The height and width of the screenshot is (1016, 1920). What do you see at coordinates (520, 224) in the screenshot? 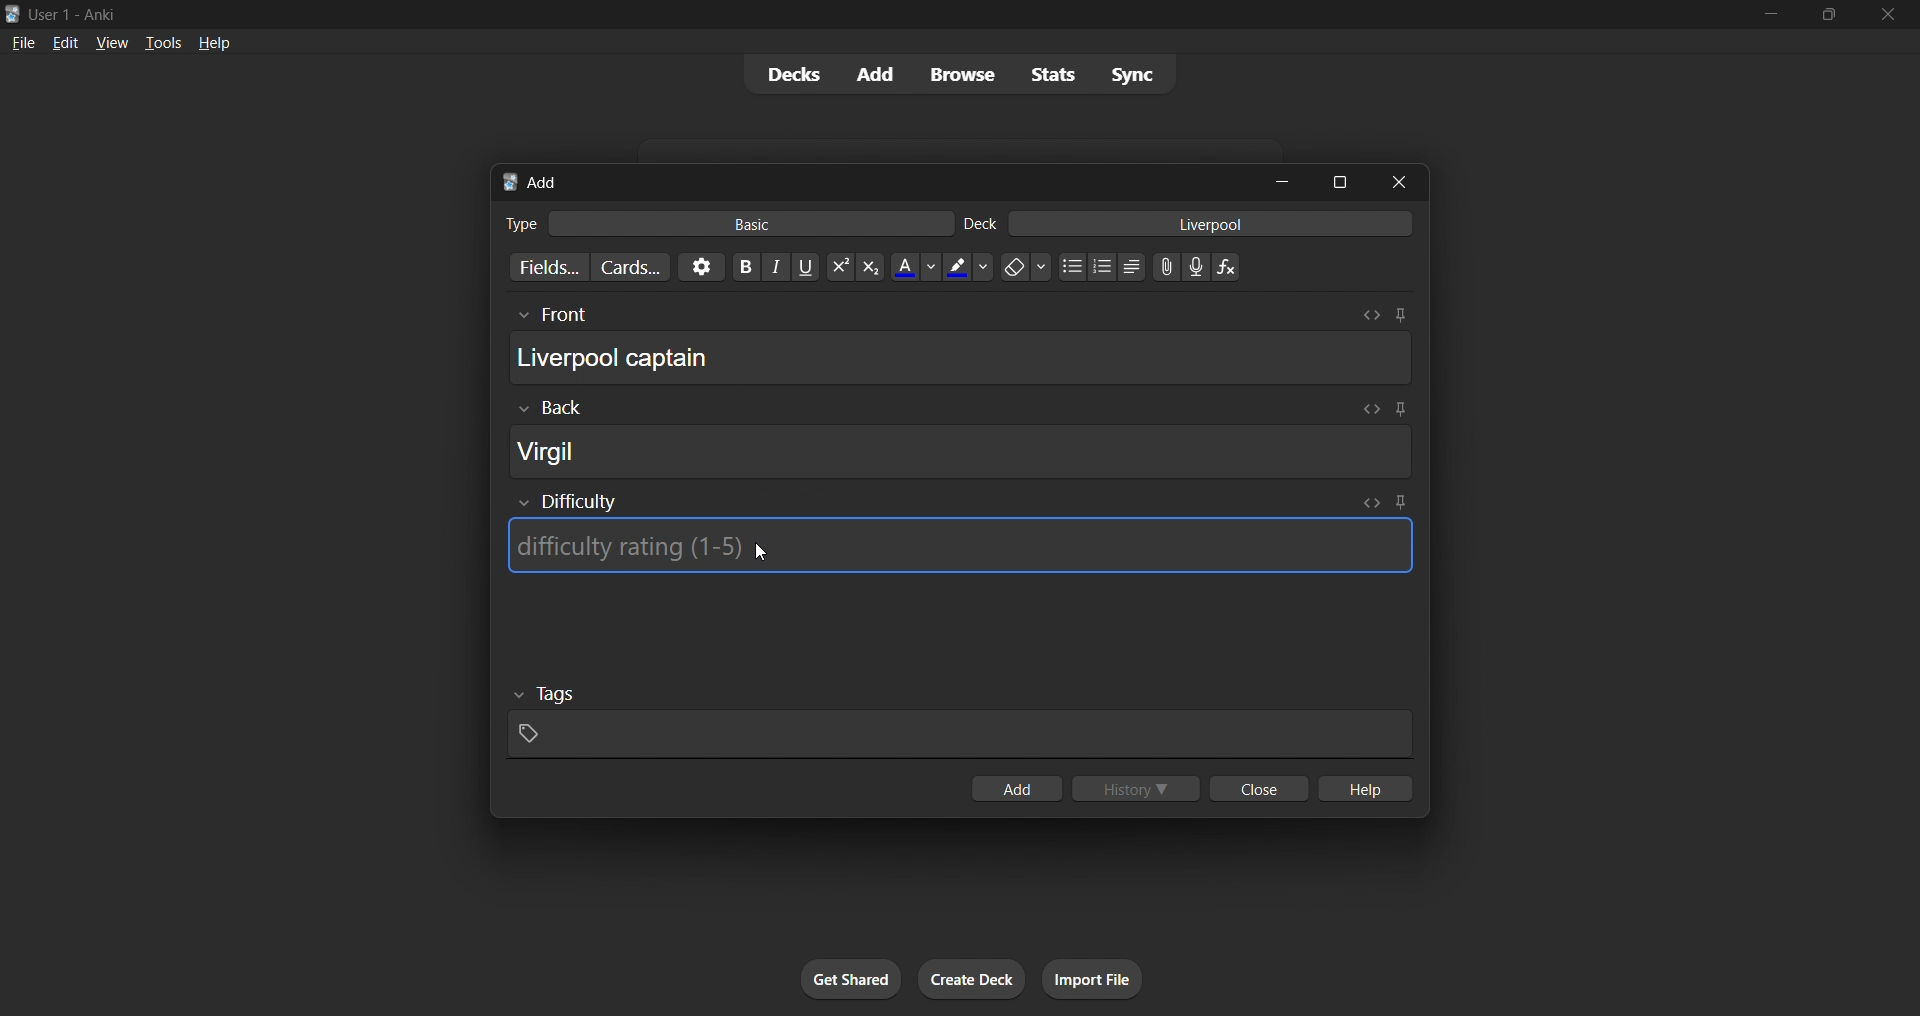
I see `Text` at bounding box center [520, 224].